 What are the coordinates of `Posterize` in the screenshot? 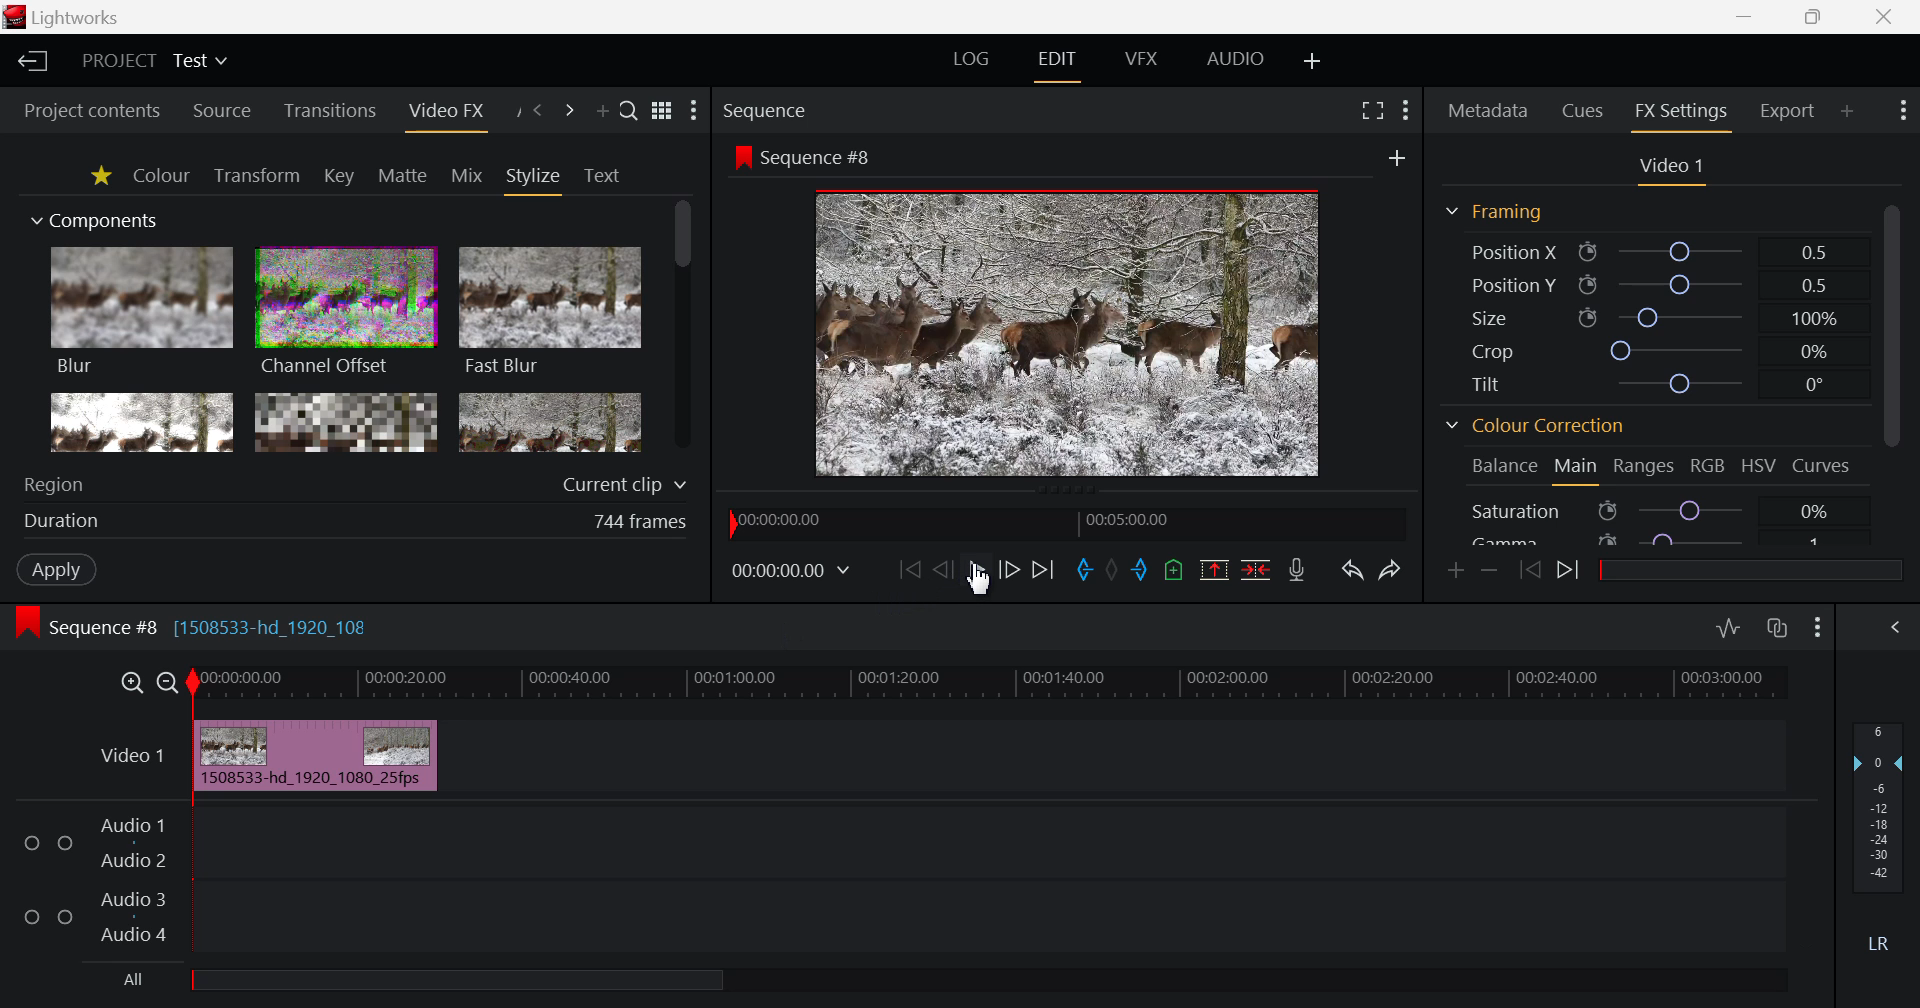 It's located at (550, 425).